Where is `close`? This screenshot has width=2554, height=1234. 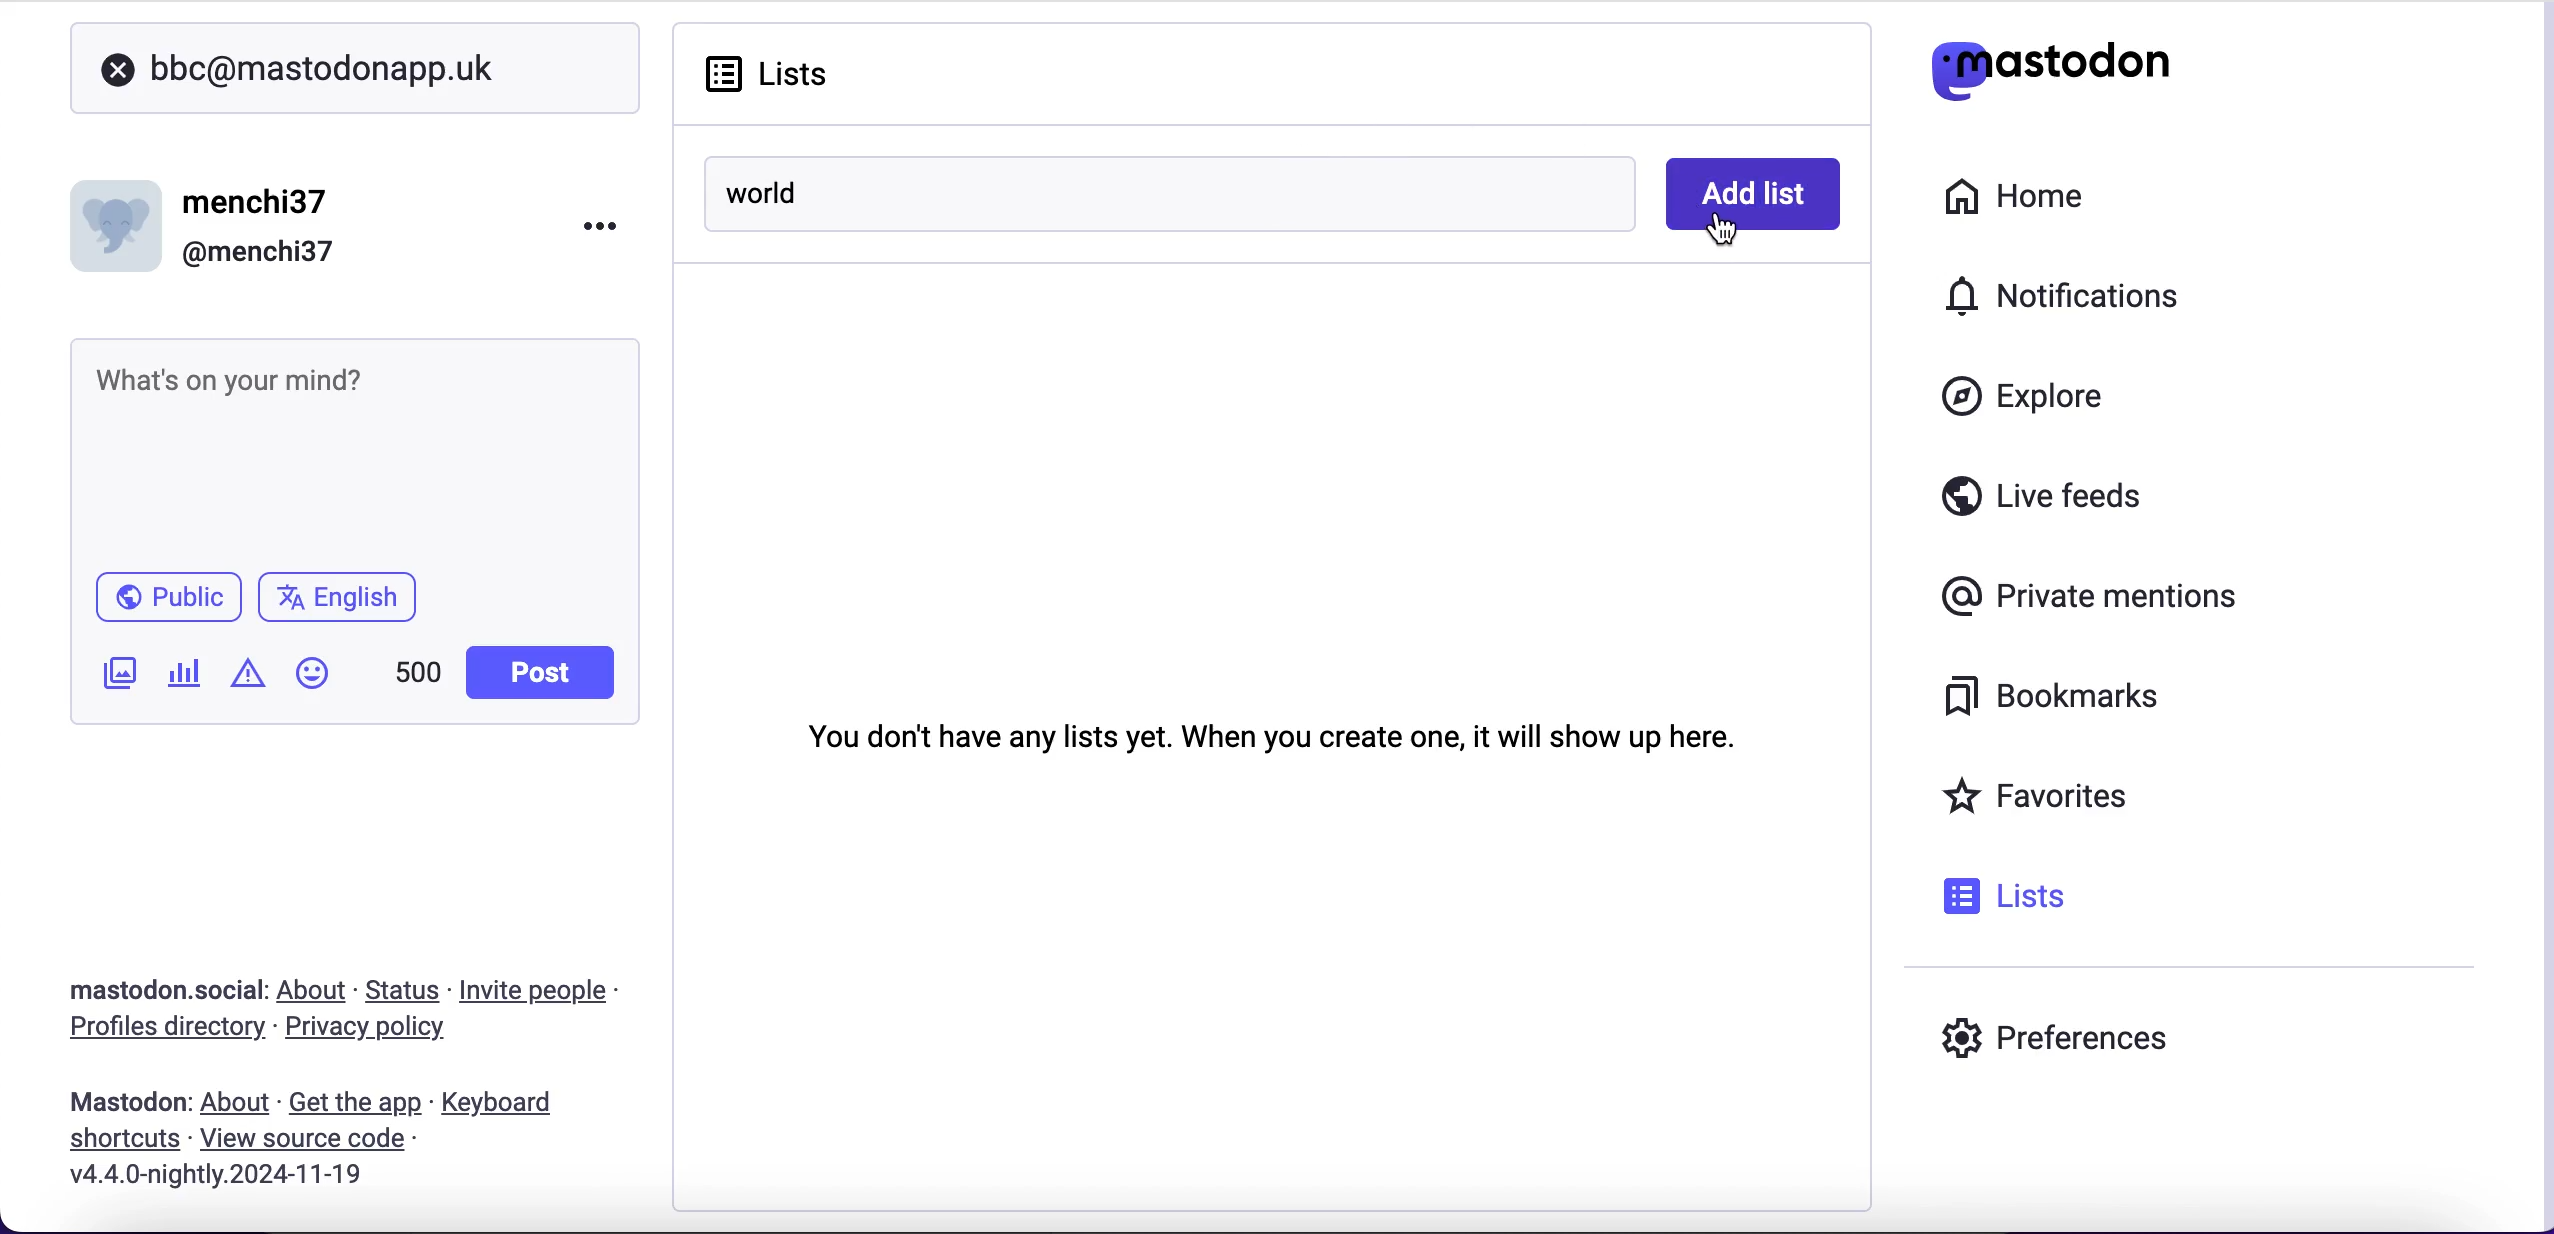
close is located at coordinates (118, 71).